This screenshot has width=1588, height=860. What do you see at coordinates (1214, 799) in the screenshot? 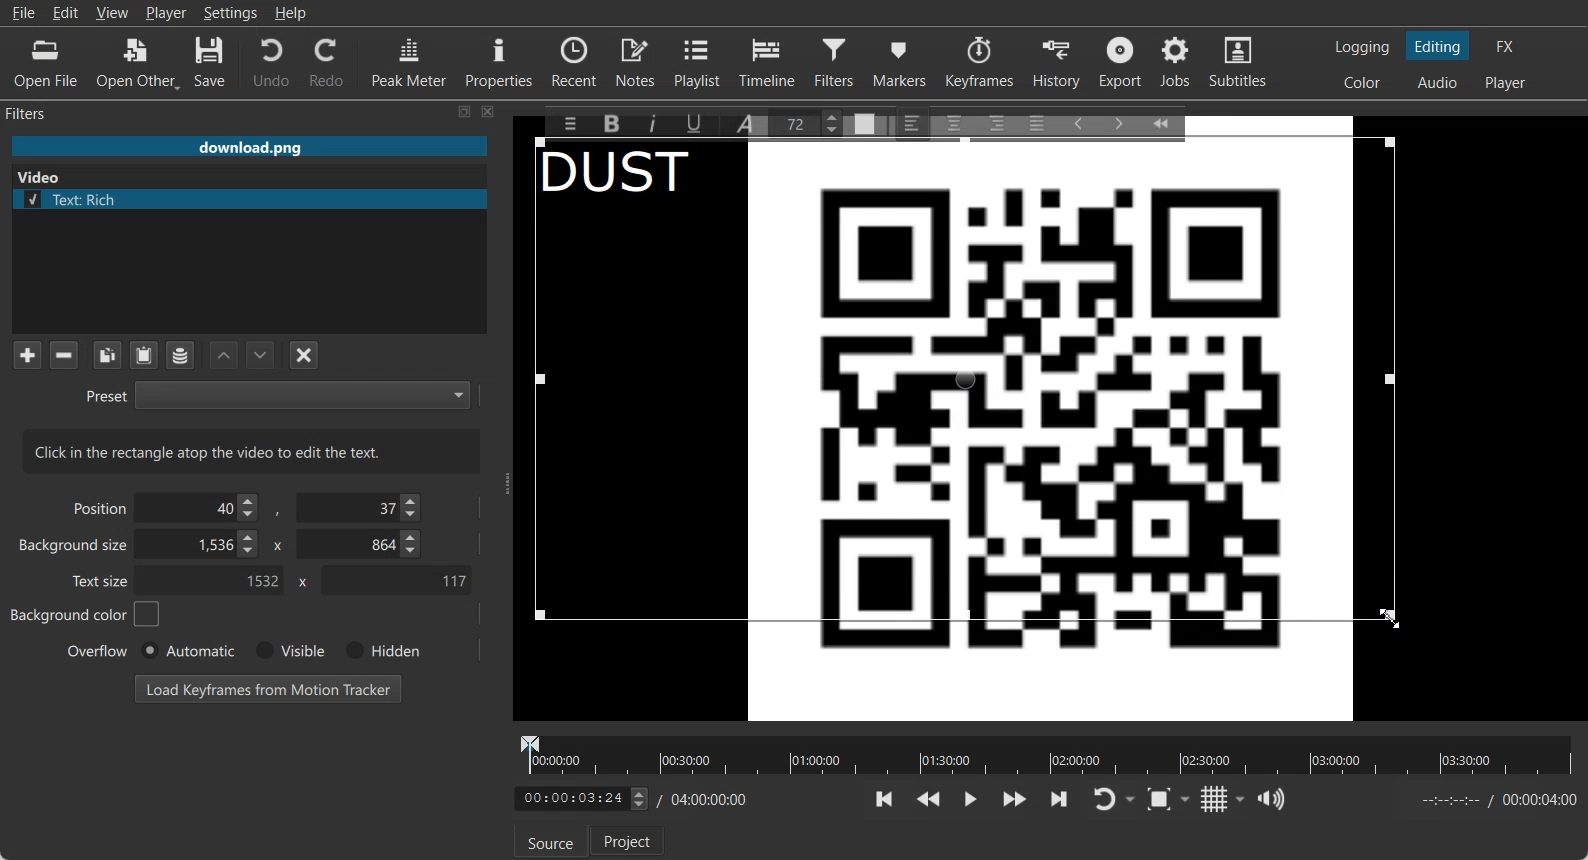
I see `Toggle grid display on the player` at bounding box center [1214, 799].